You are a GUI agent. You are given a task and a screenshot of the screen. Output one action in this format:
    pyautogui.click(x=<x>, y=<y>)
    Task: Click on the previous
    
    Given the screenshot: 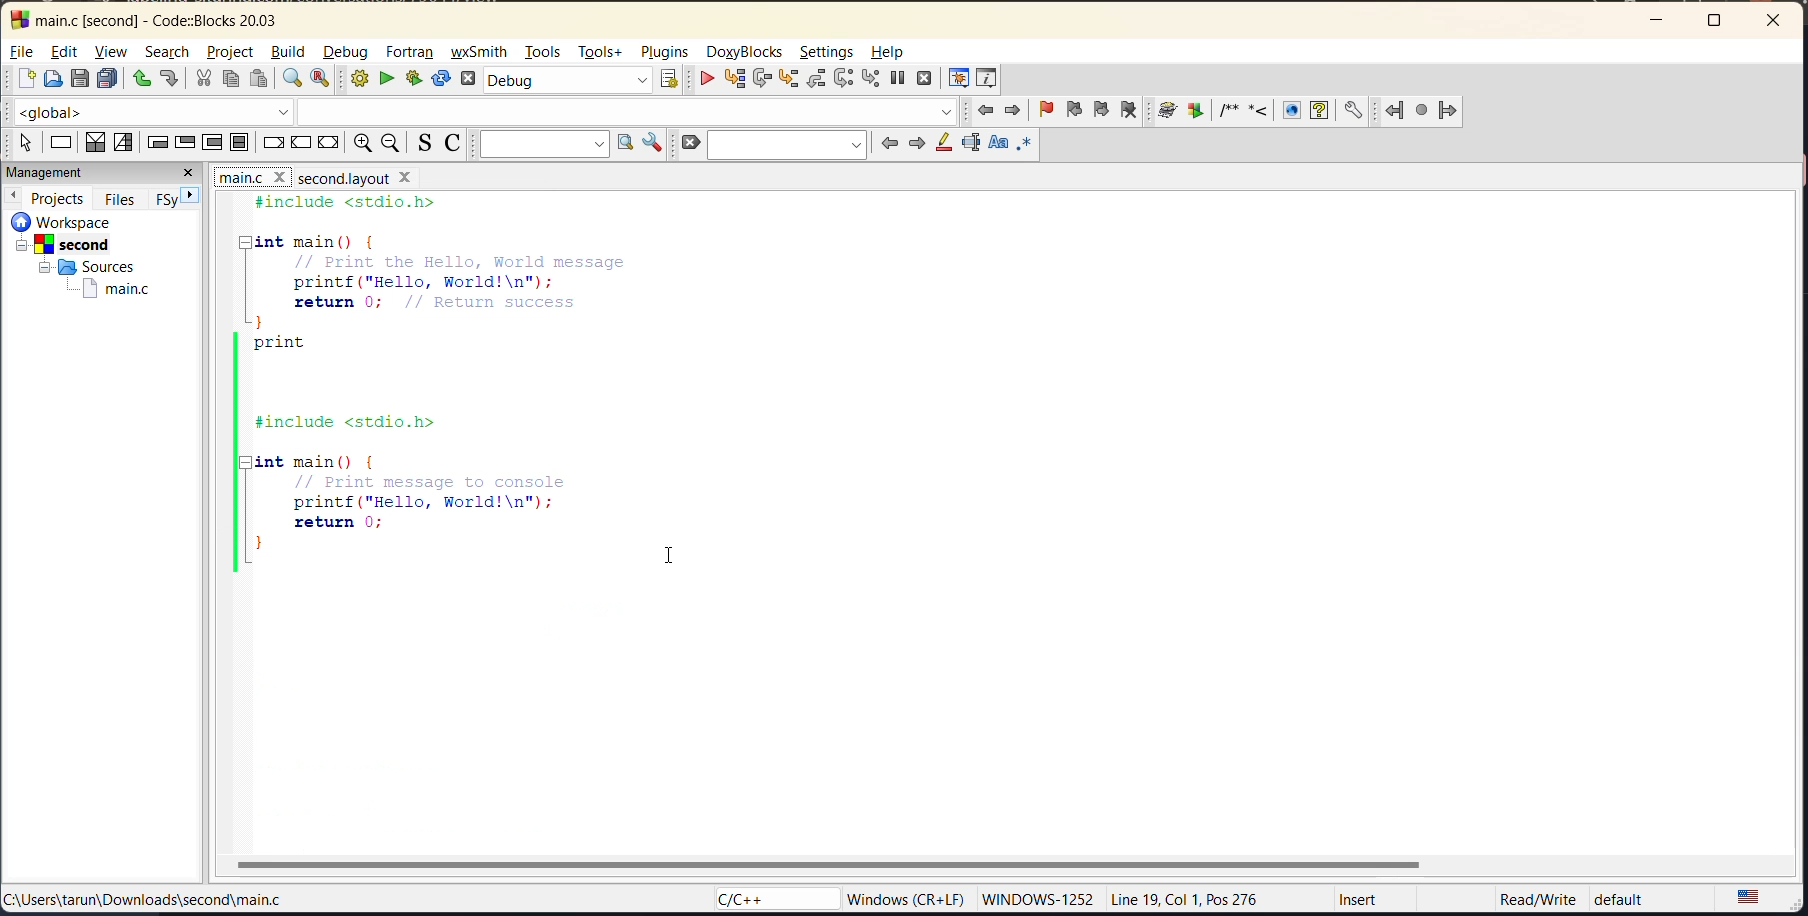 What is the action you would take?
    pyautogui.click(x=891, y=144)
    